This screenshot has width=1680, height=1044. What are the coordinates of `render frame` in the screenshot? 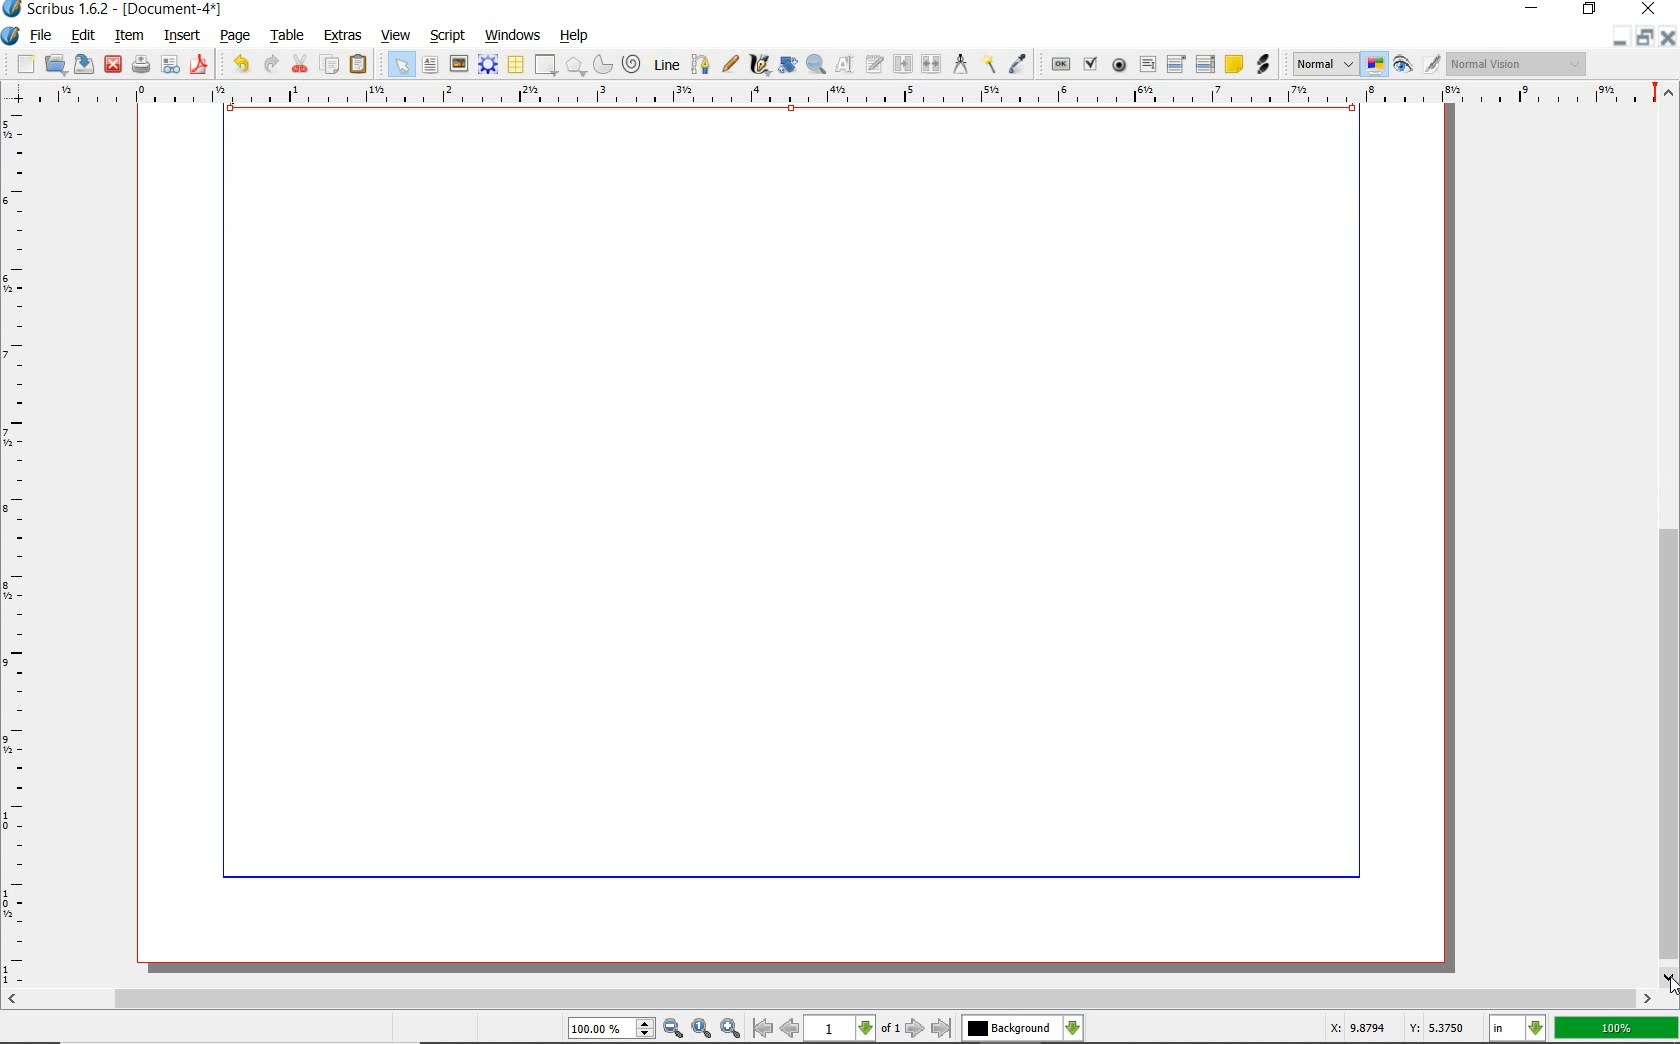 It's located at (490, 66).